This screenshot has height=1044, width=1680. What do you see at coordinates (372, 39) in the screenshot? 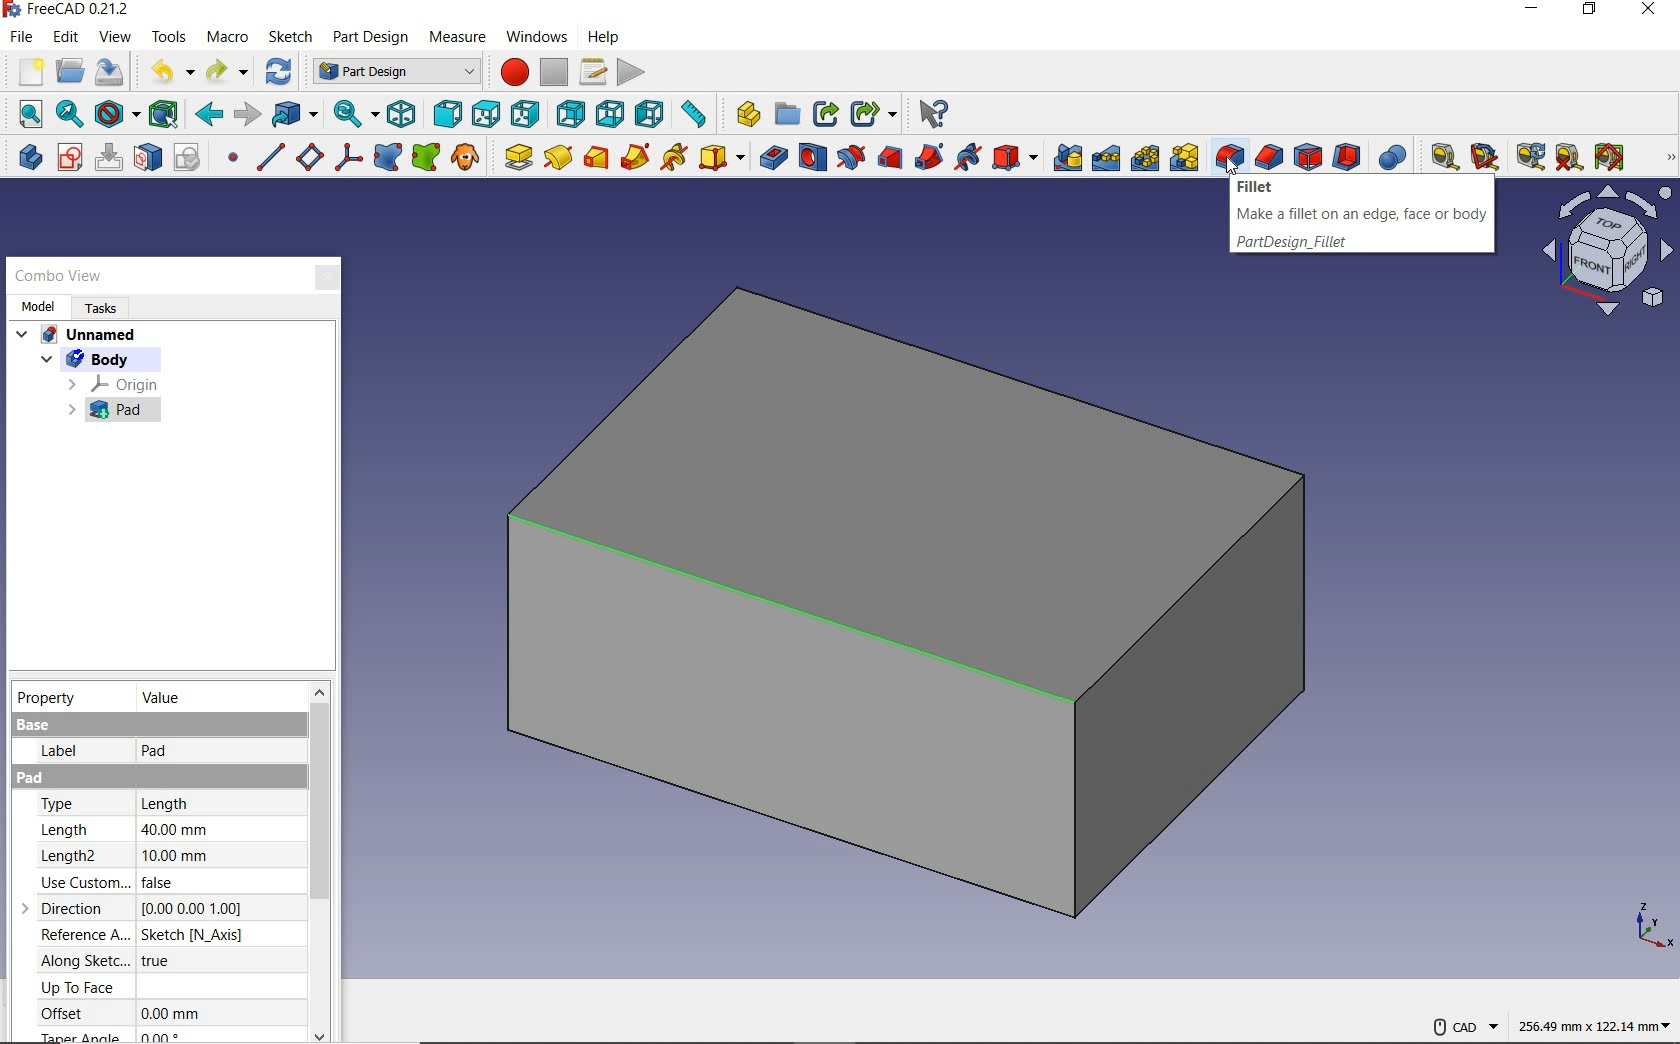
I see `part design` at bounding box center [372, 39].